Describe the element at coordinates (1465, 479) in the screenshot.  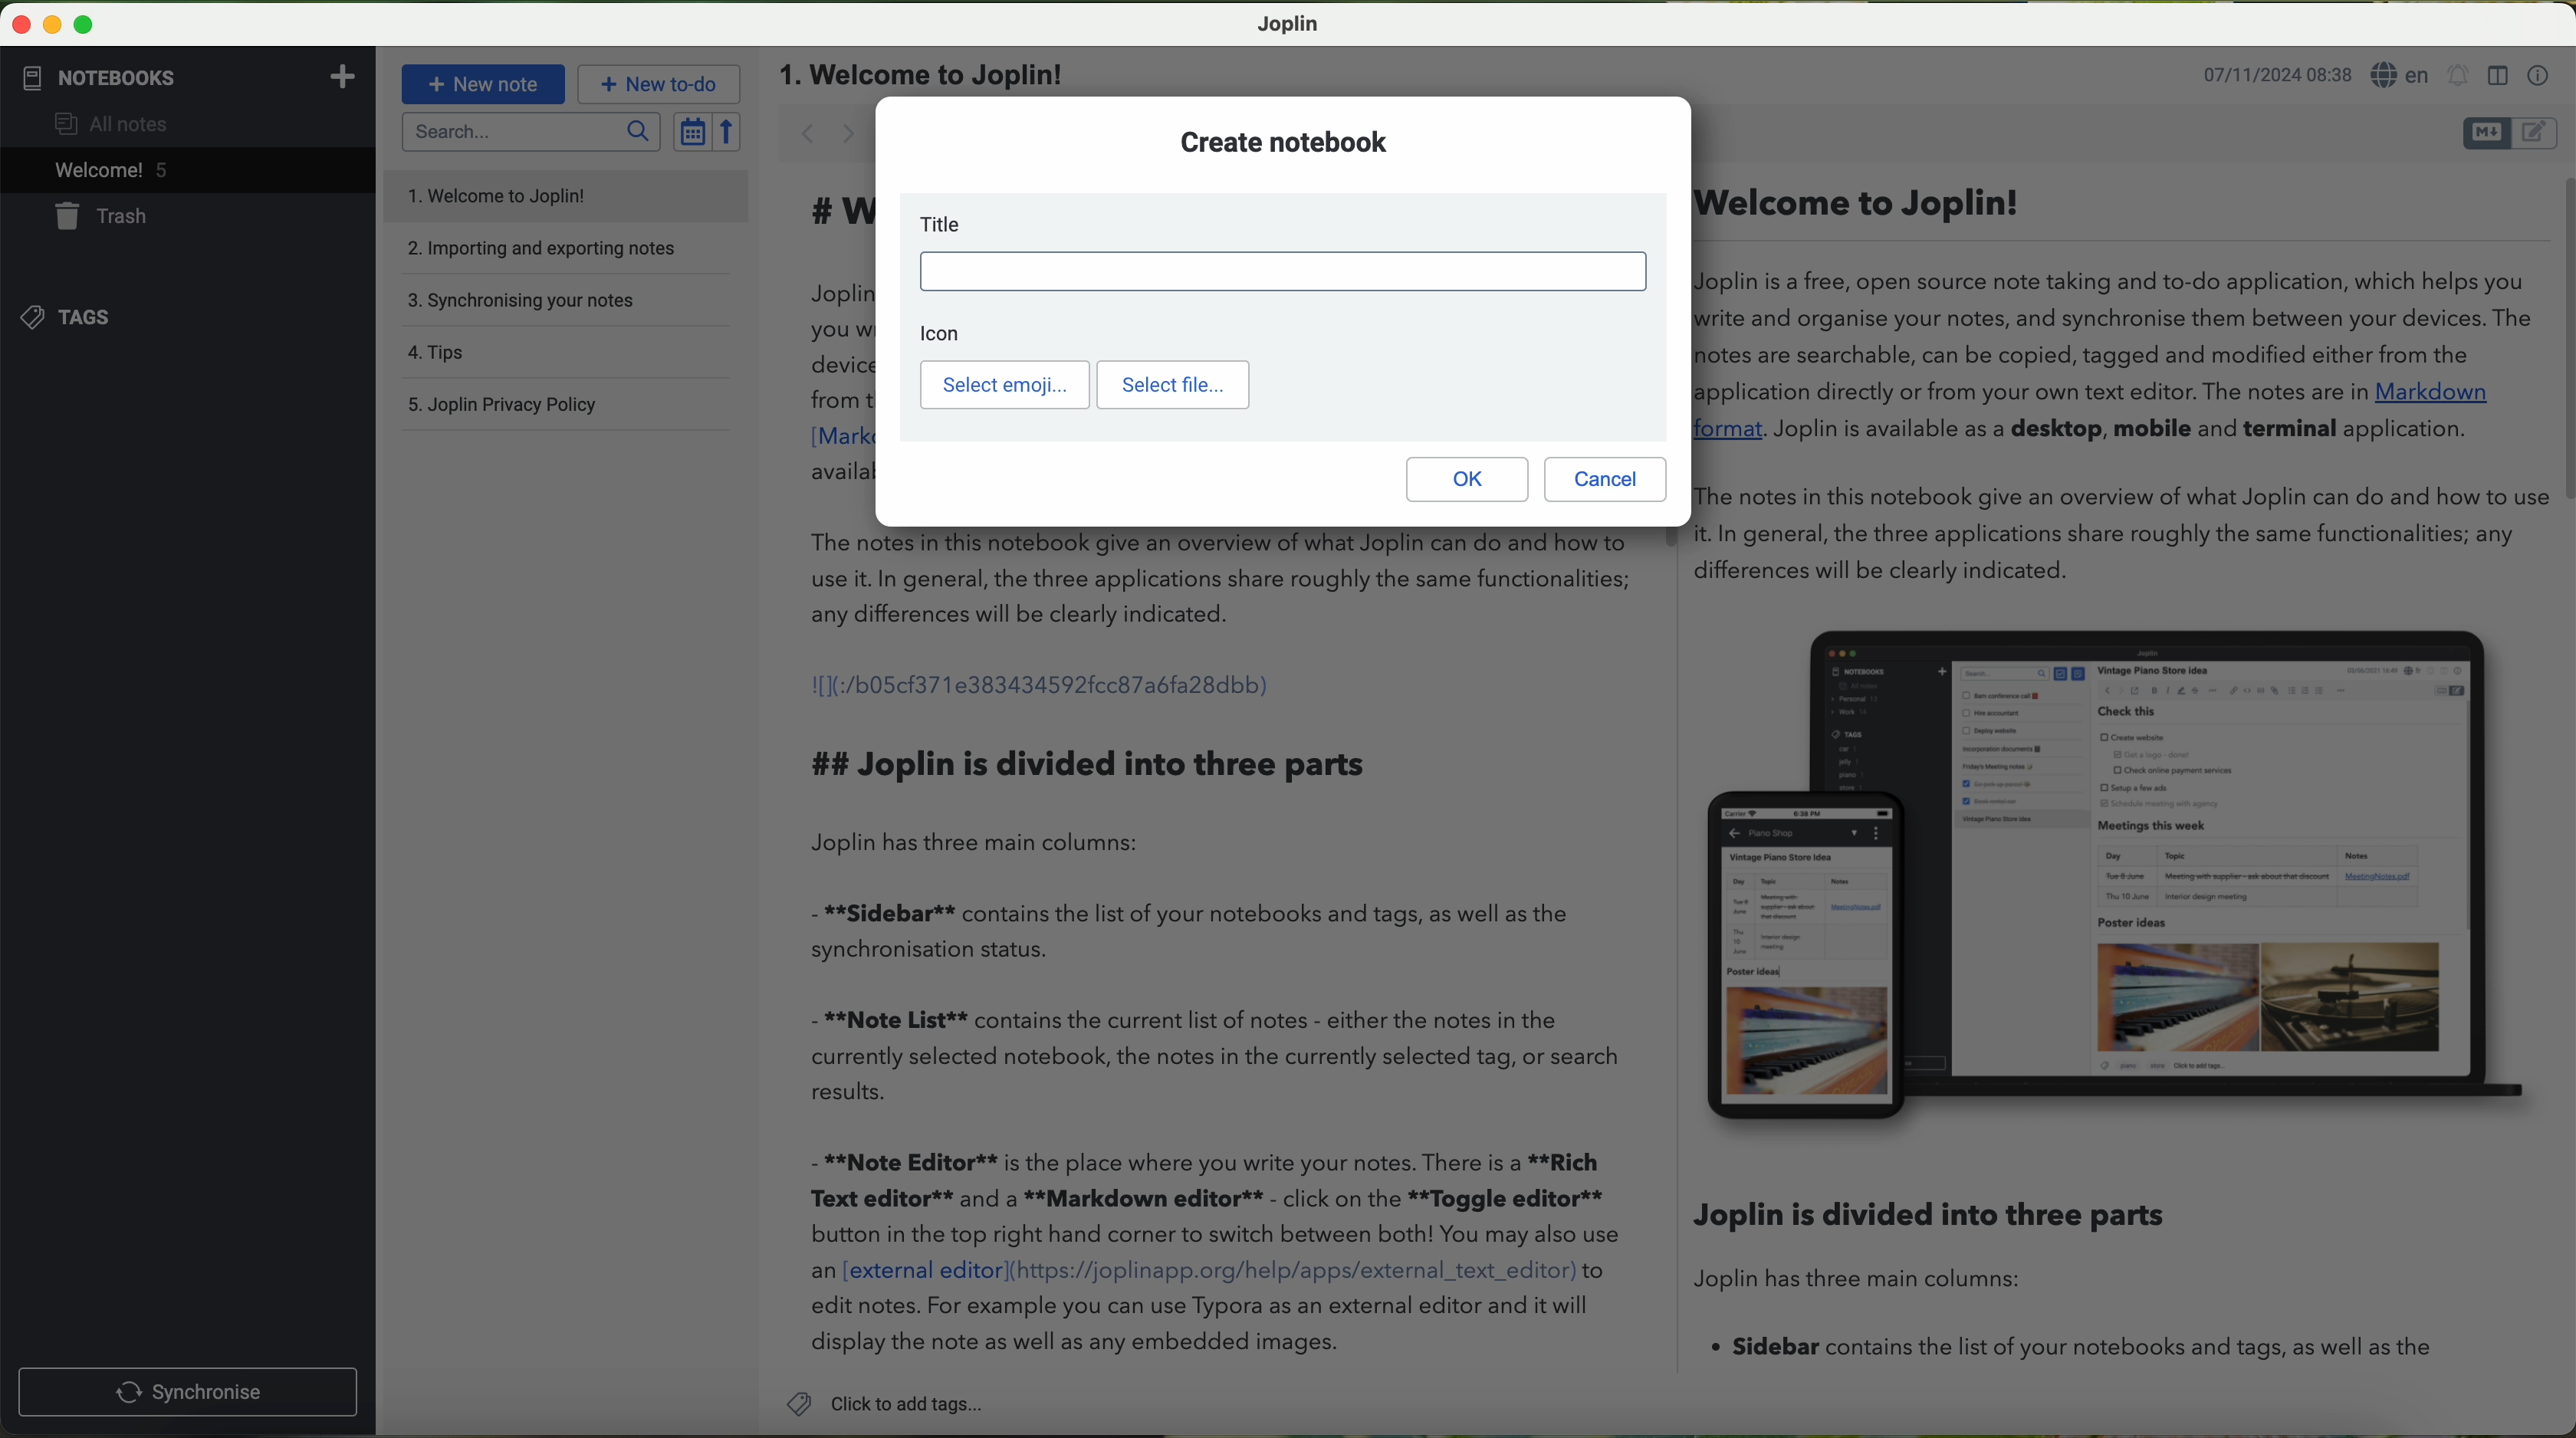
I see `OK` at that location.